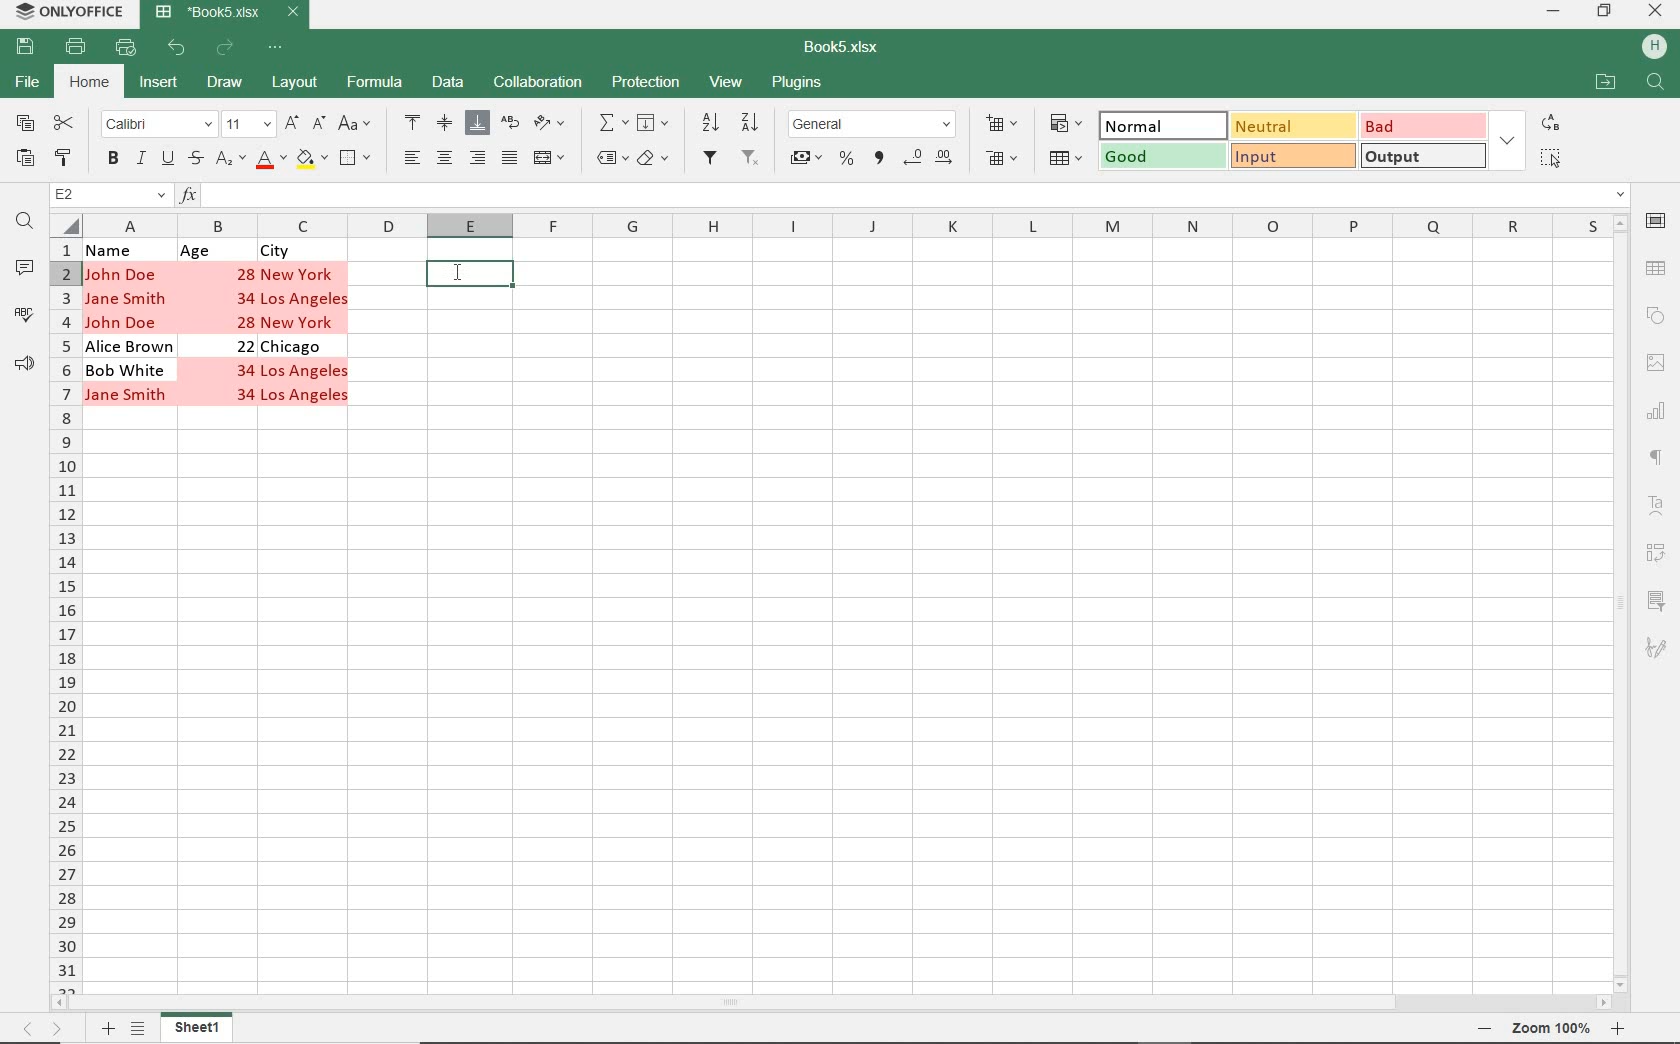 The height and width of the screenshot is (1044, 1680). Describe the element at coordinates (1658, 409) in the screenshot. I see `CHART` at that location.